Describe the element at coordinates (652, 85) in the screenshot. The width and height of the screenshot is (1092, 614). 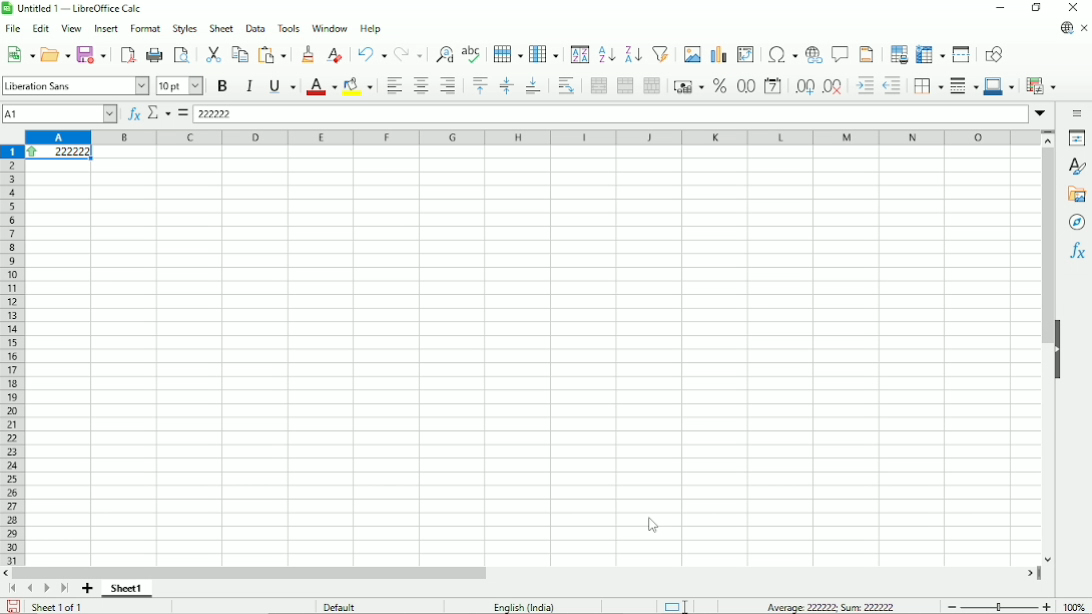
I see `Unmerge cells` at that location.